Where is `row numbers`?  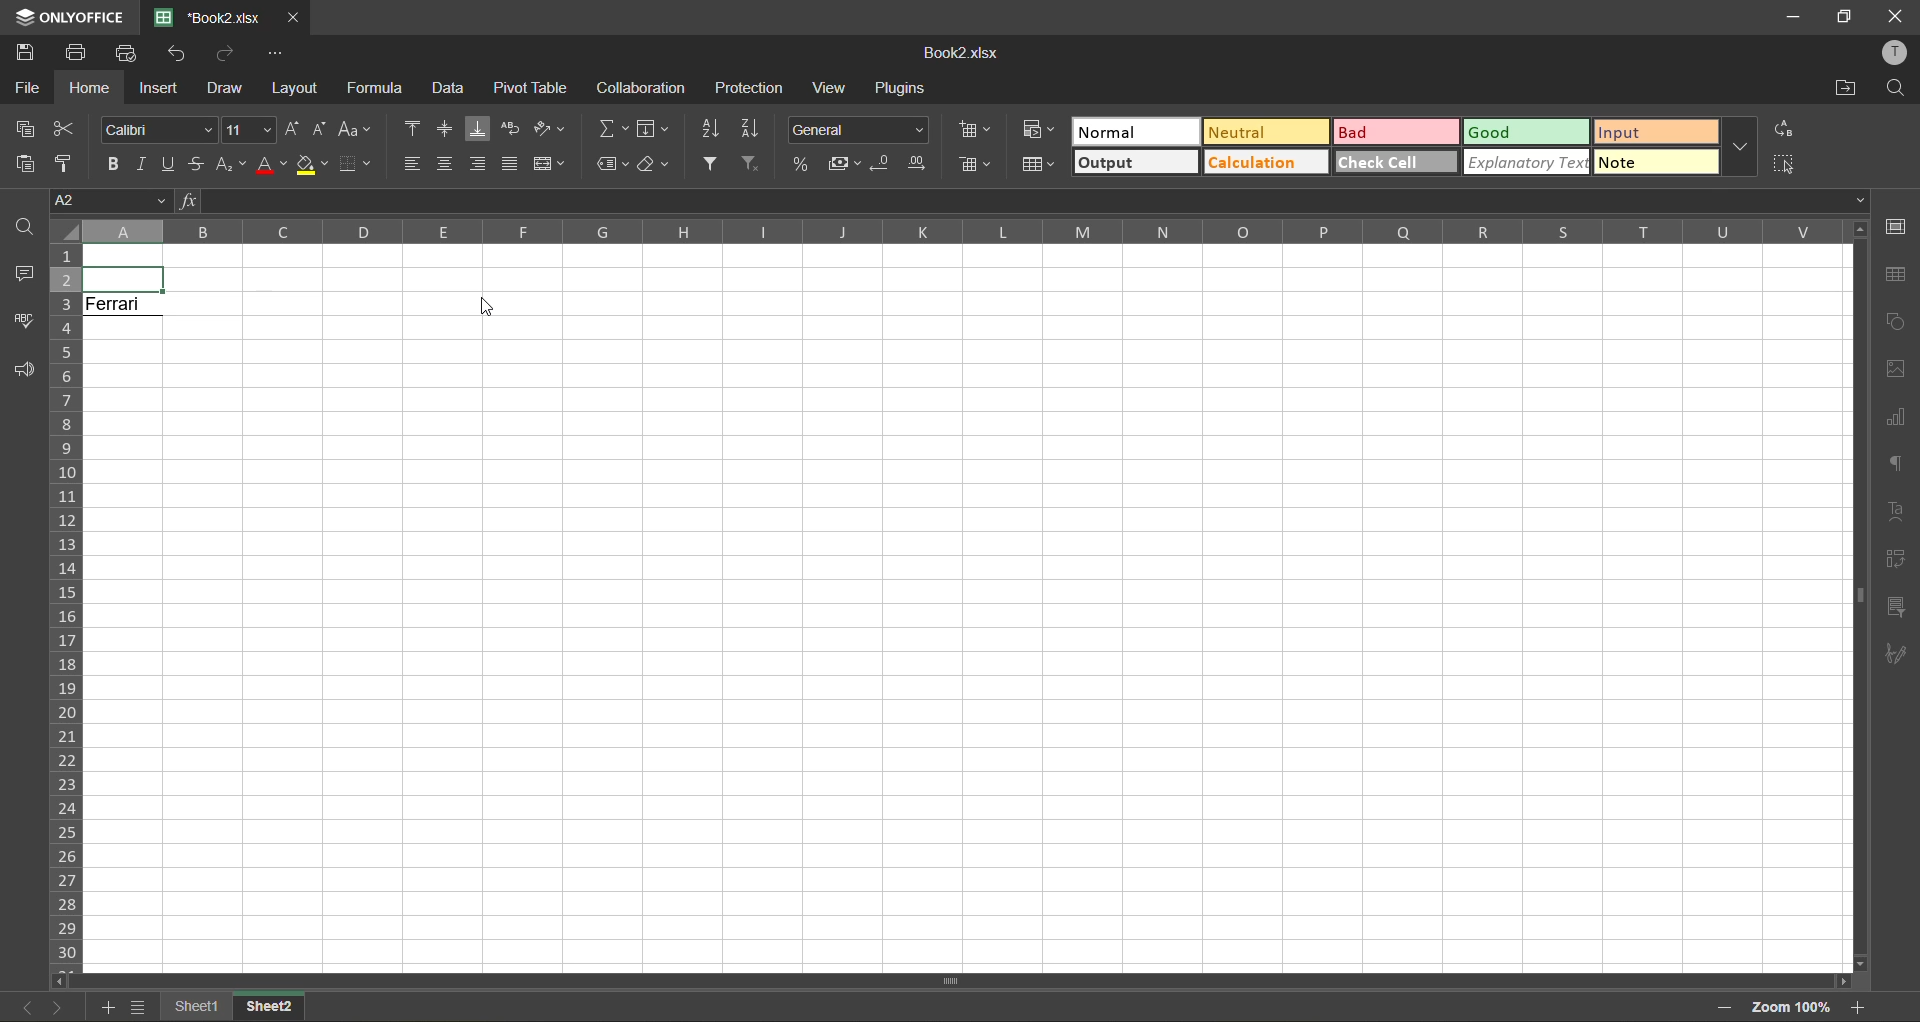 row numbers is located at coordinates (66, 604).